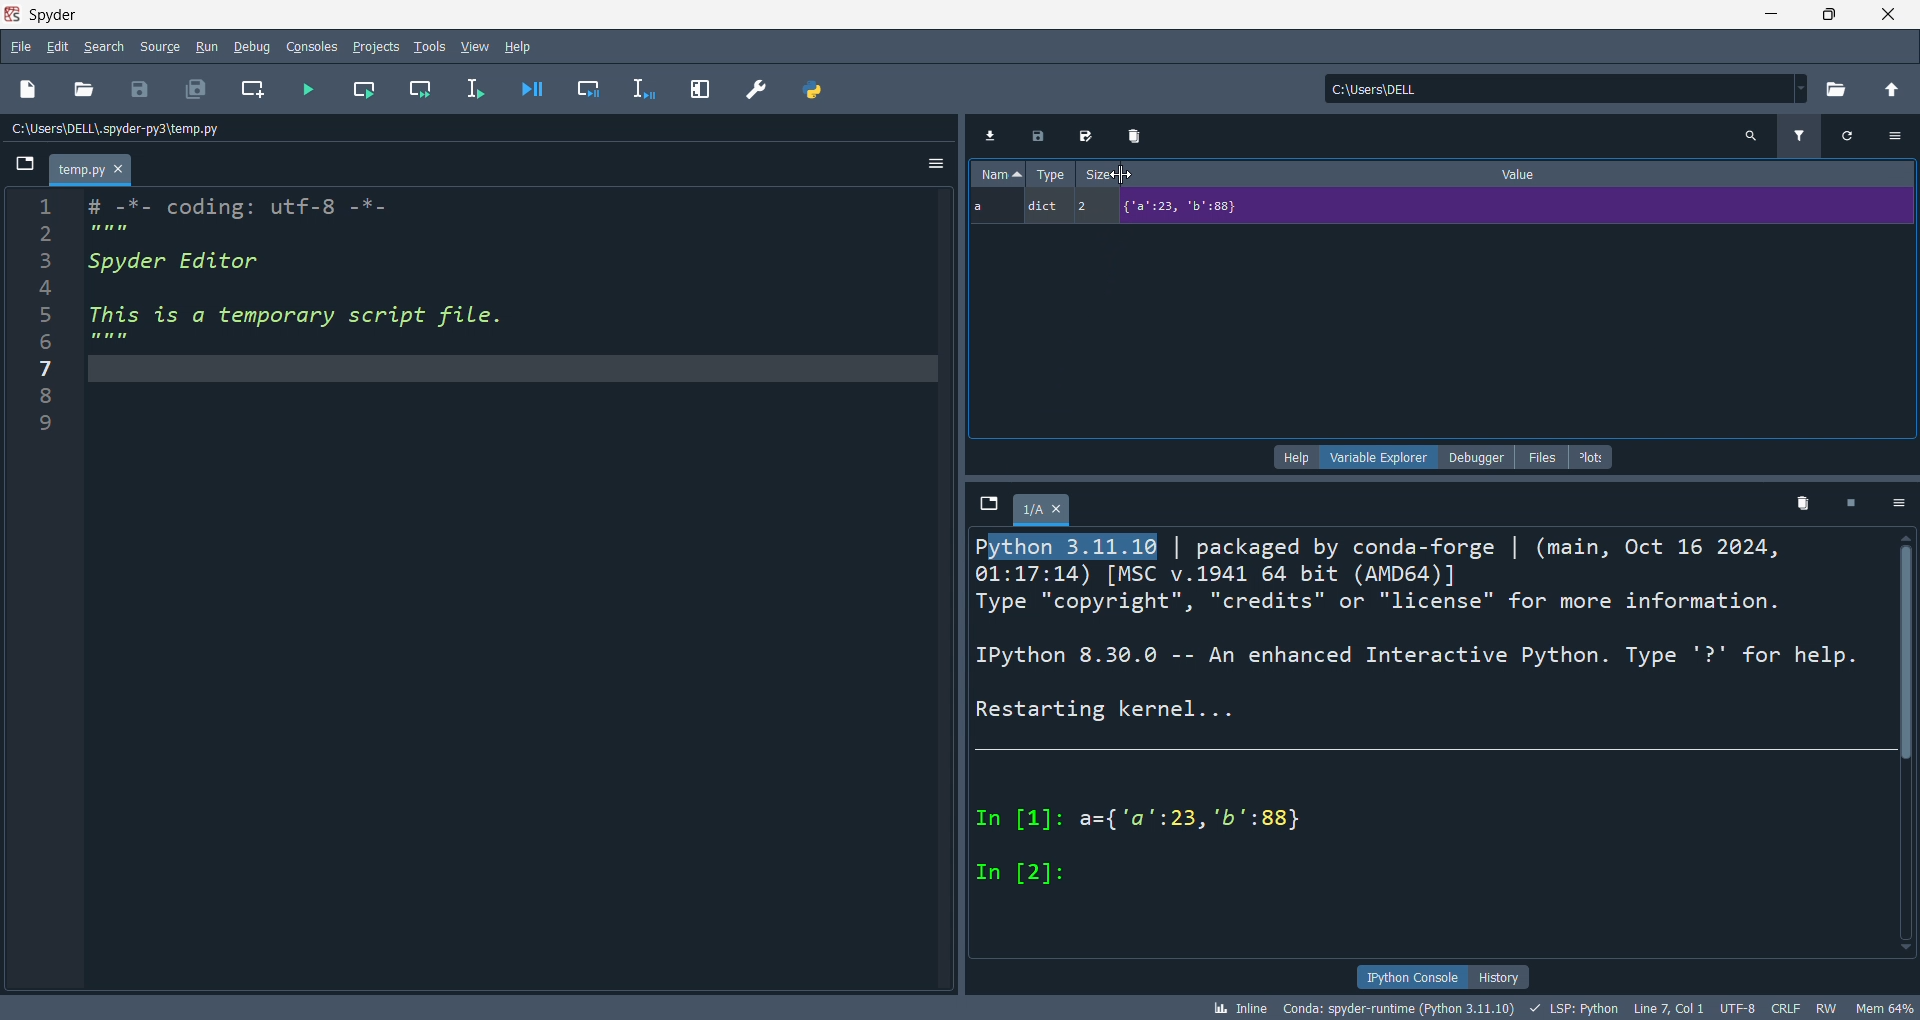 This screenshot has width=1920, height=1020. What do you see at coordinates (1446, 211) in the screenshot?
I see `data` at bounding box center [1446, 211].